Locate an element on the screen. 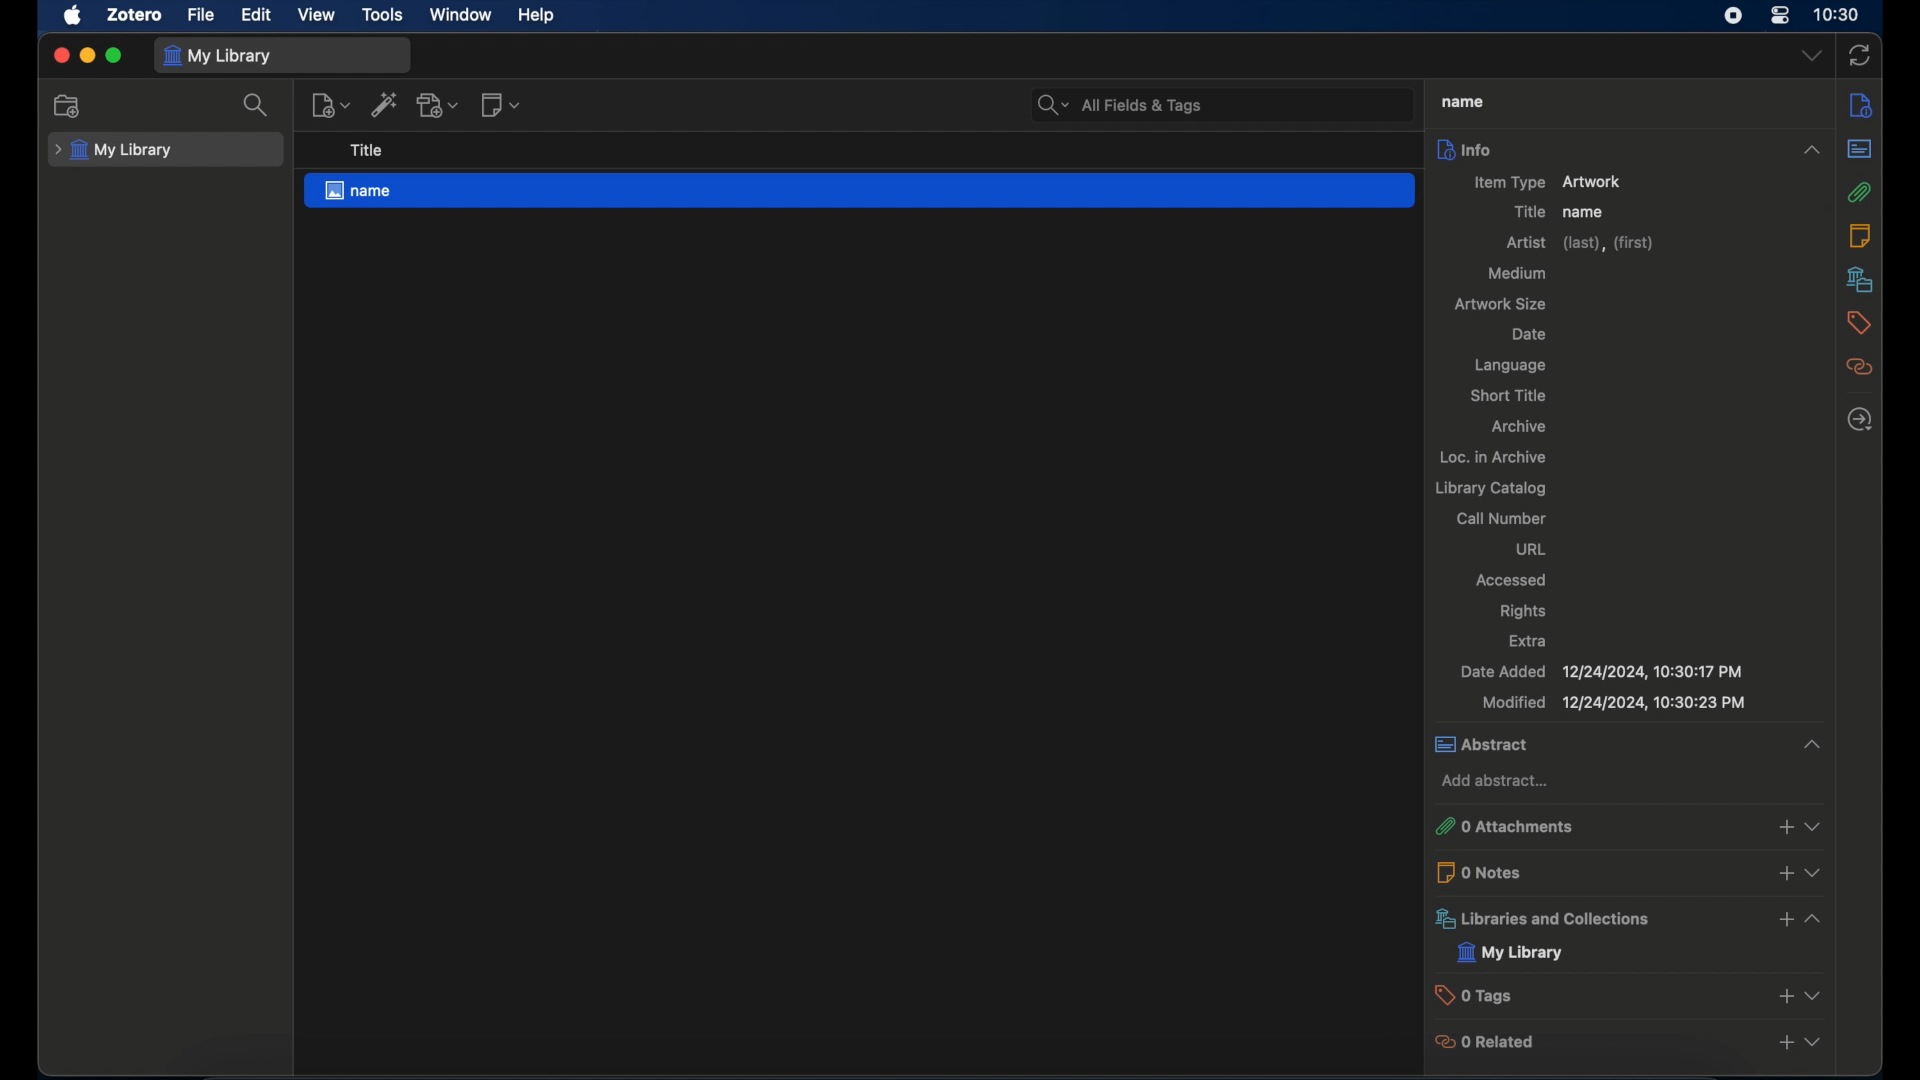  title is located at coordinates (1463, 102).